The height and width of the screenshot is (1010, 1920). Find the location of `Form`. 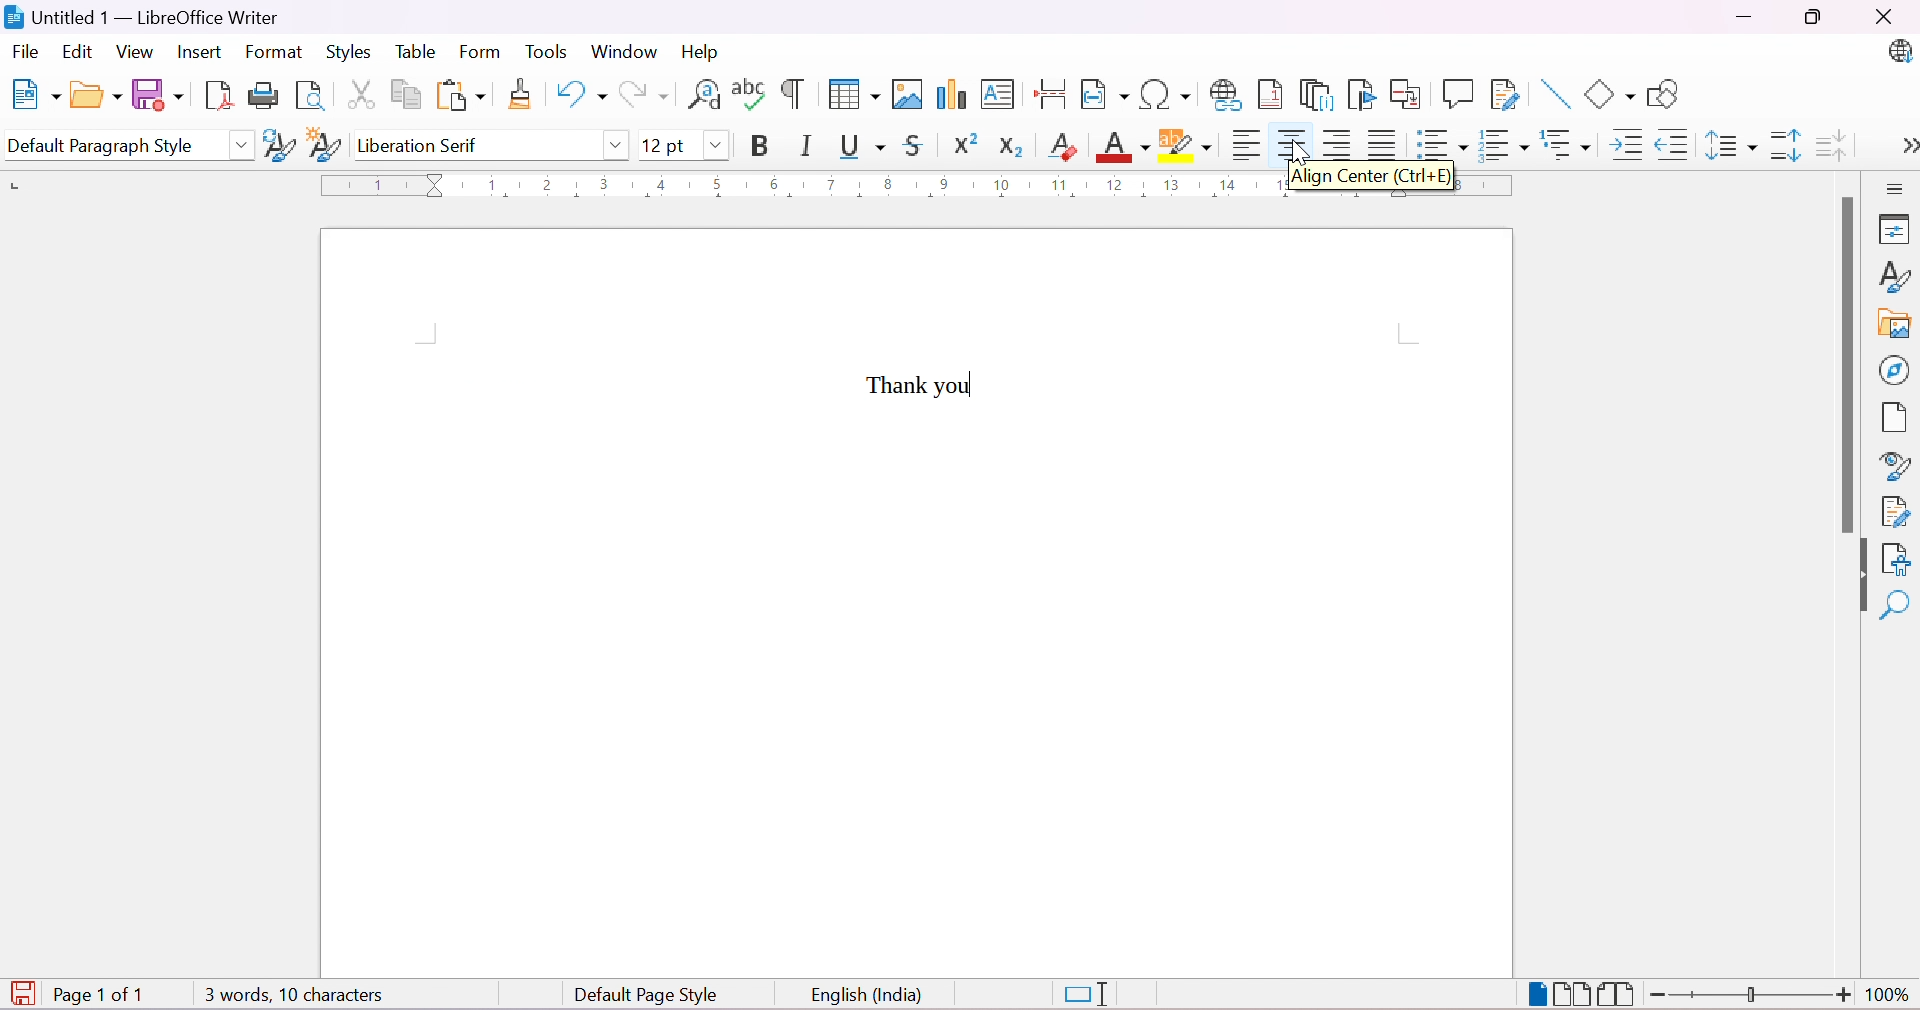

Form is located at coordinates (479, 53).